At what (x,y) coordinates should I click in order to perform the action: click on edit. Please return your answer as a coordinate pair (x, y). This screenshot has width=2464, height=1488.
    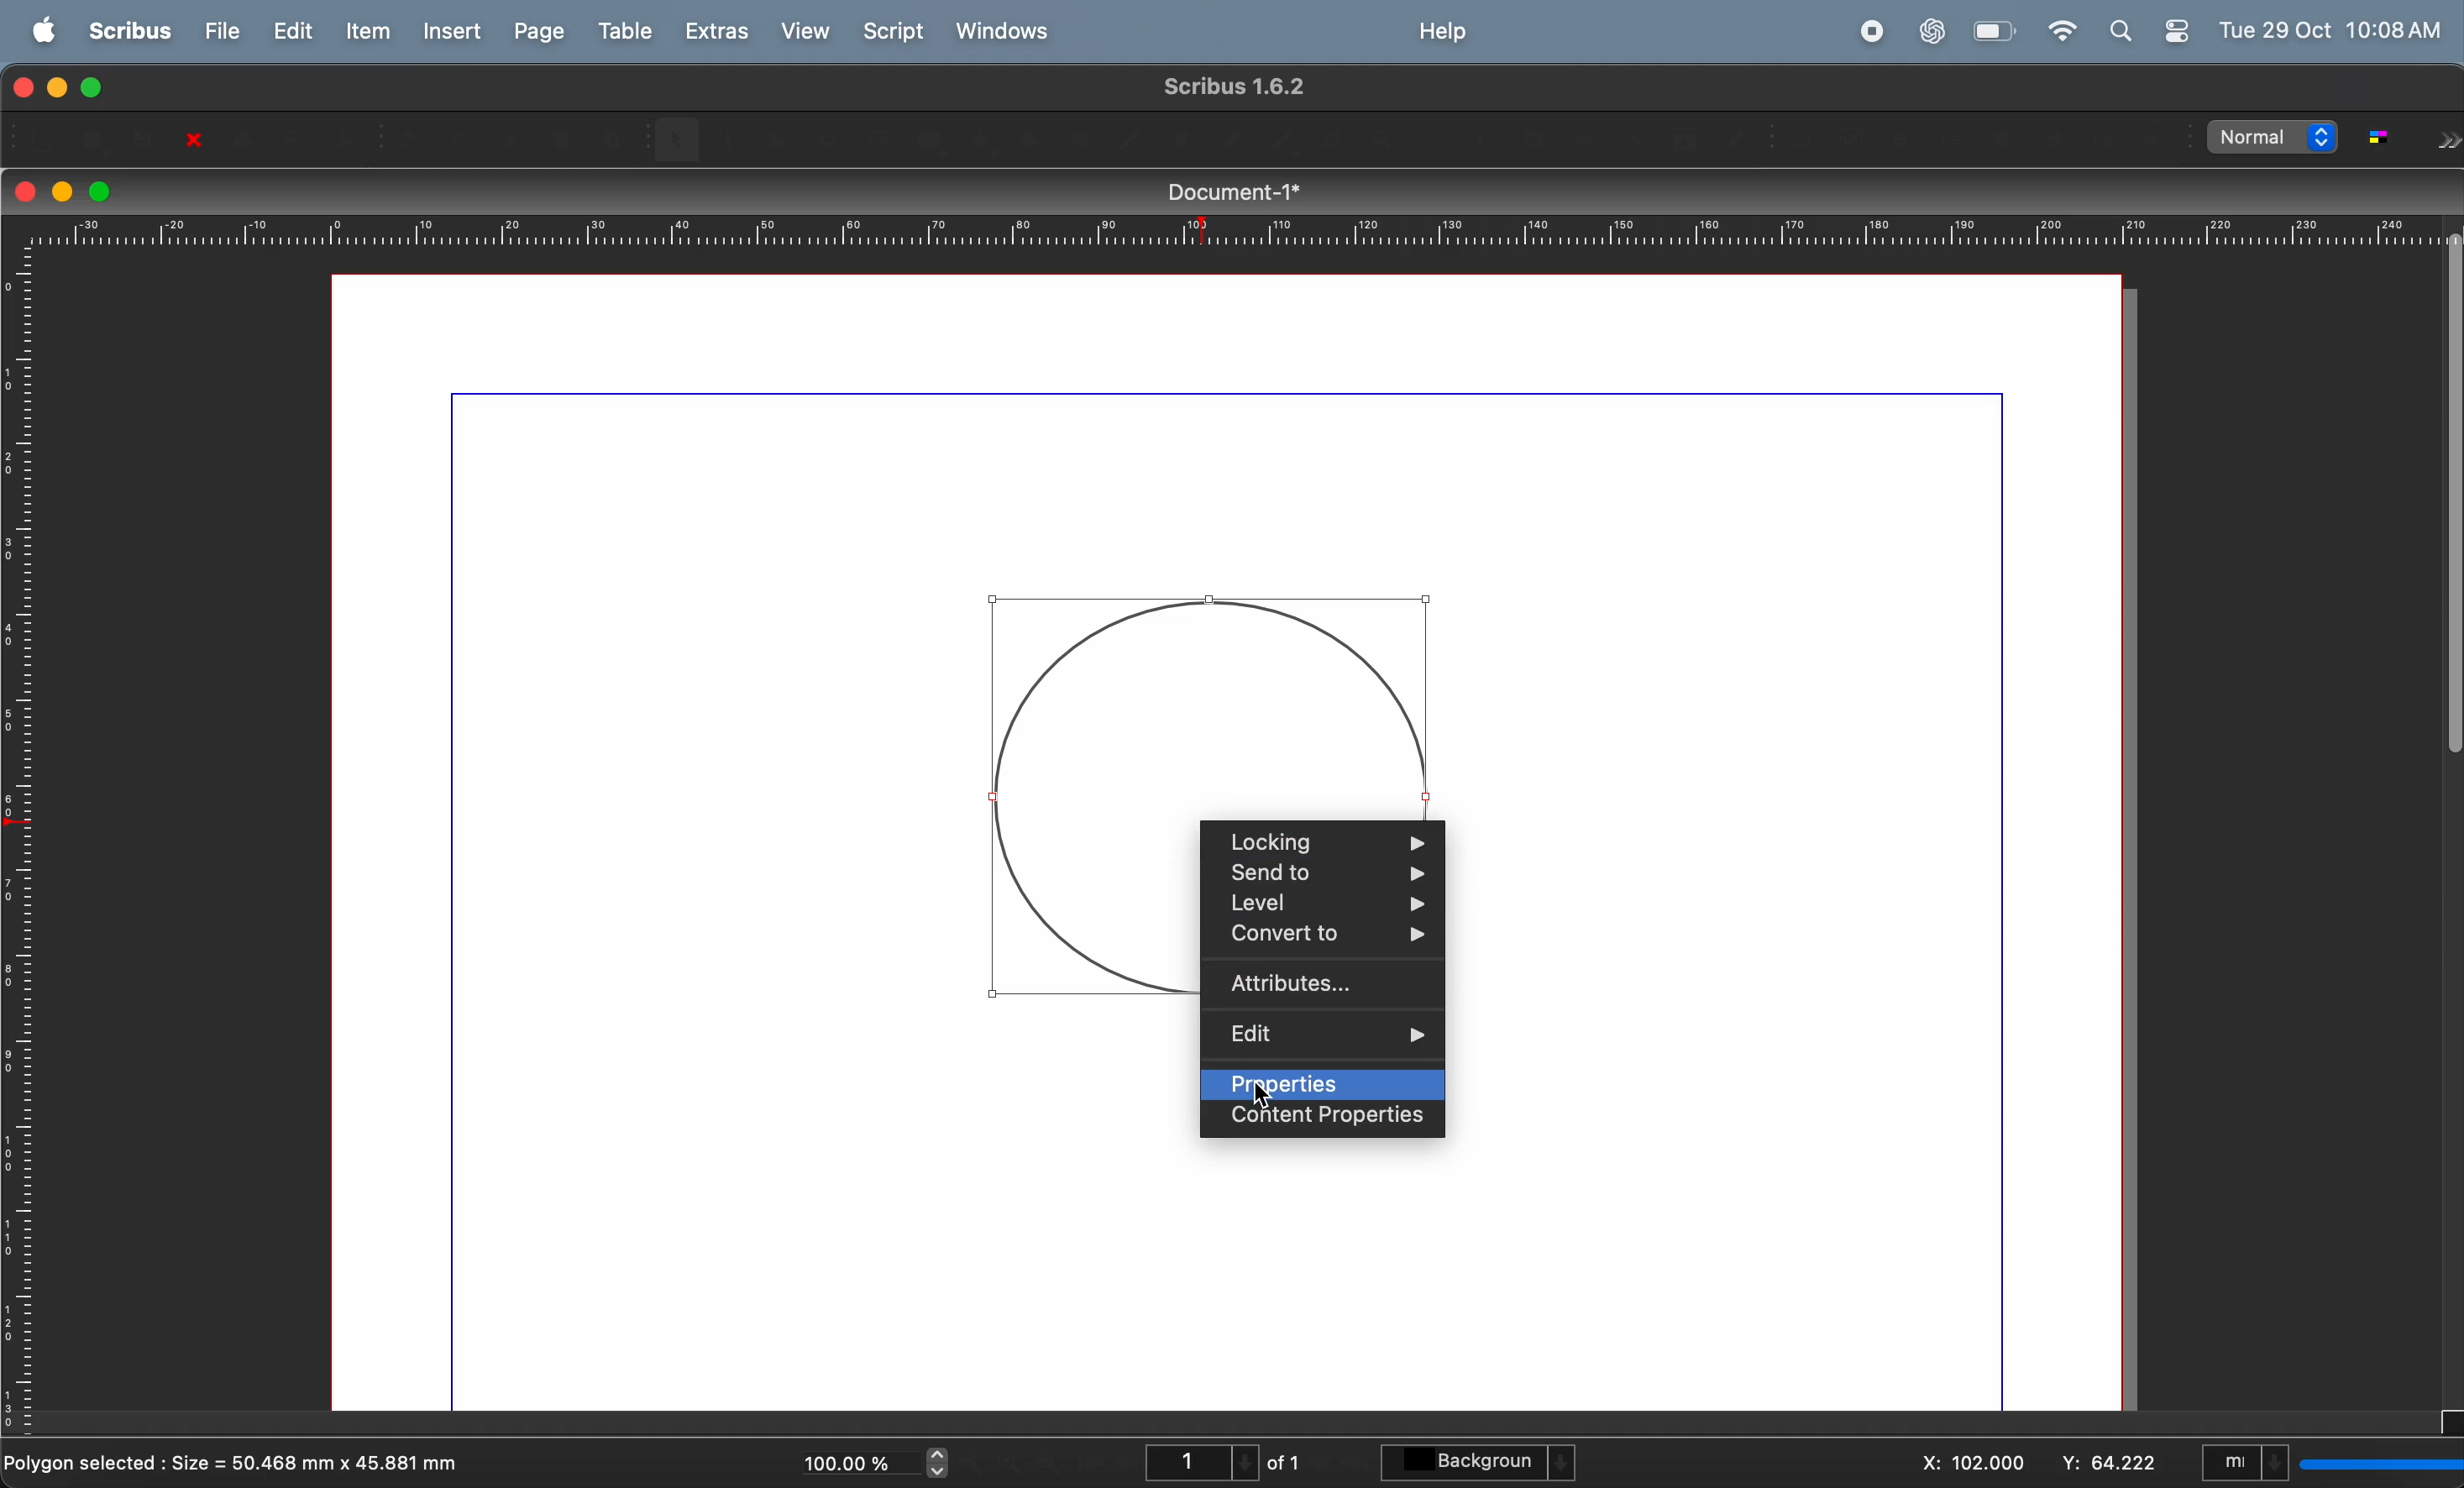
    Looking at the image, I should click on (1326, 1038).